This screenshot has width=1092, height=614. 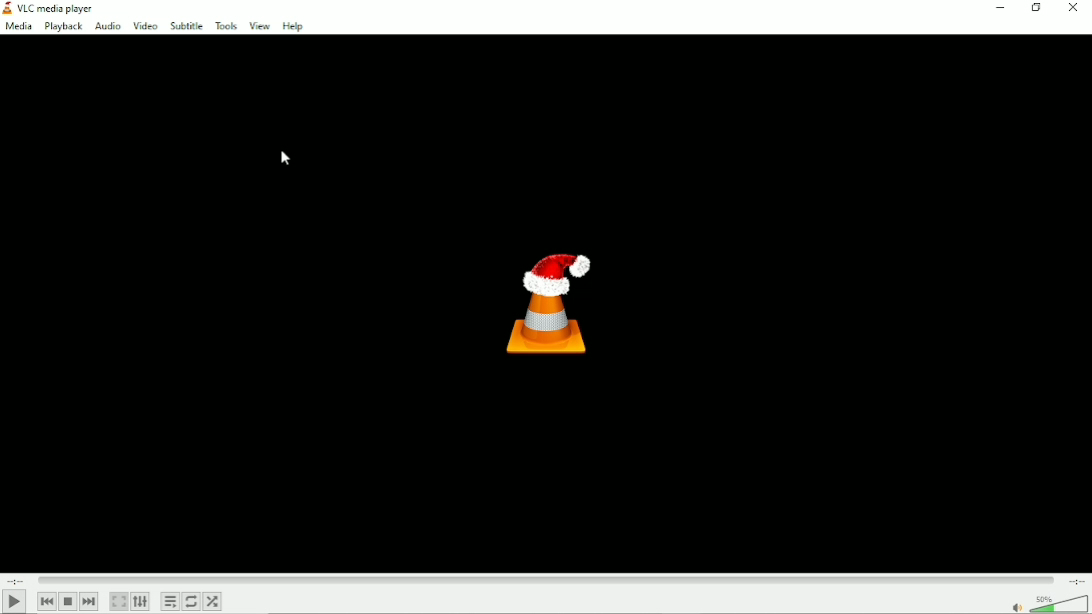 I want to click on Subtitle, so click(x=185, y=25).